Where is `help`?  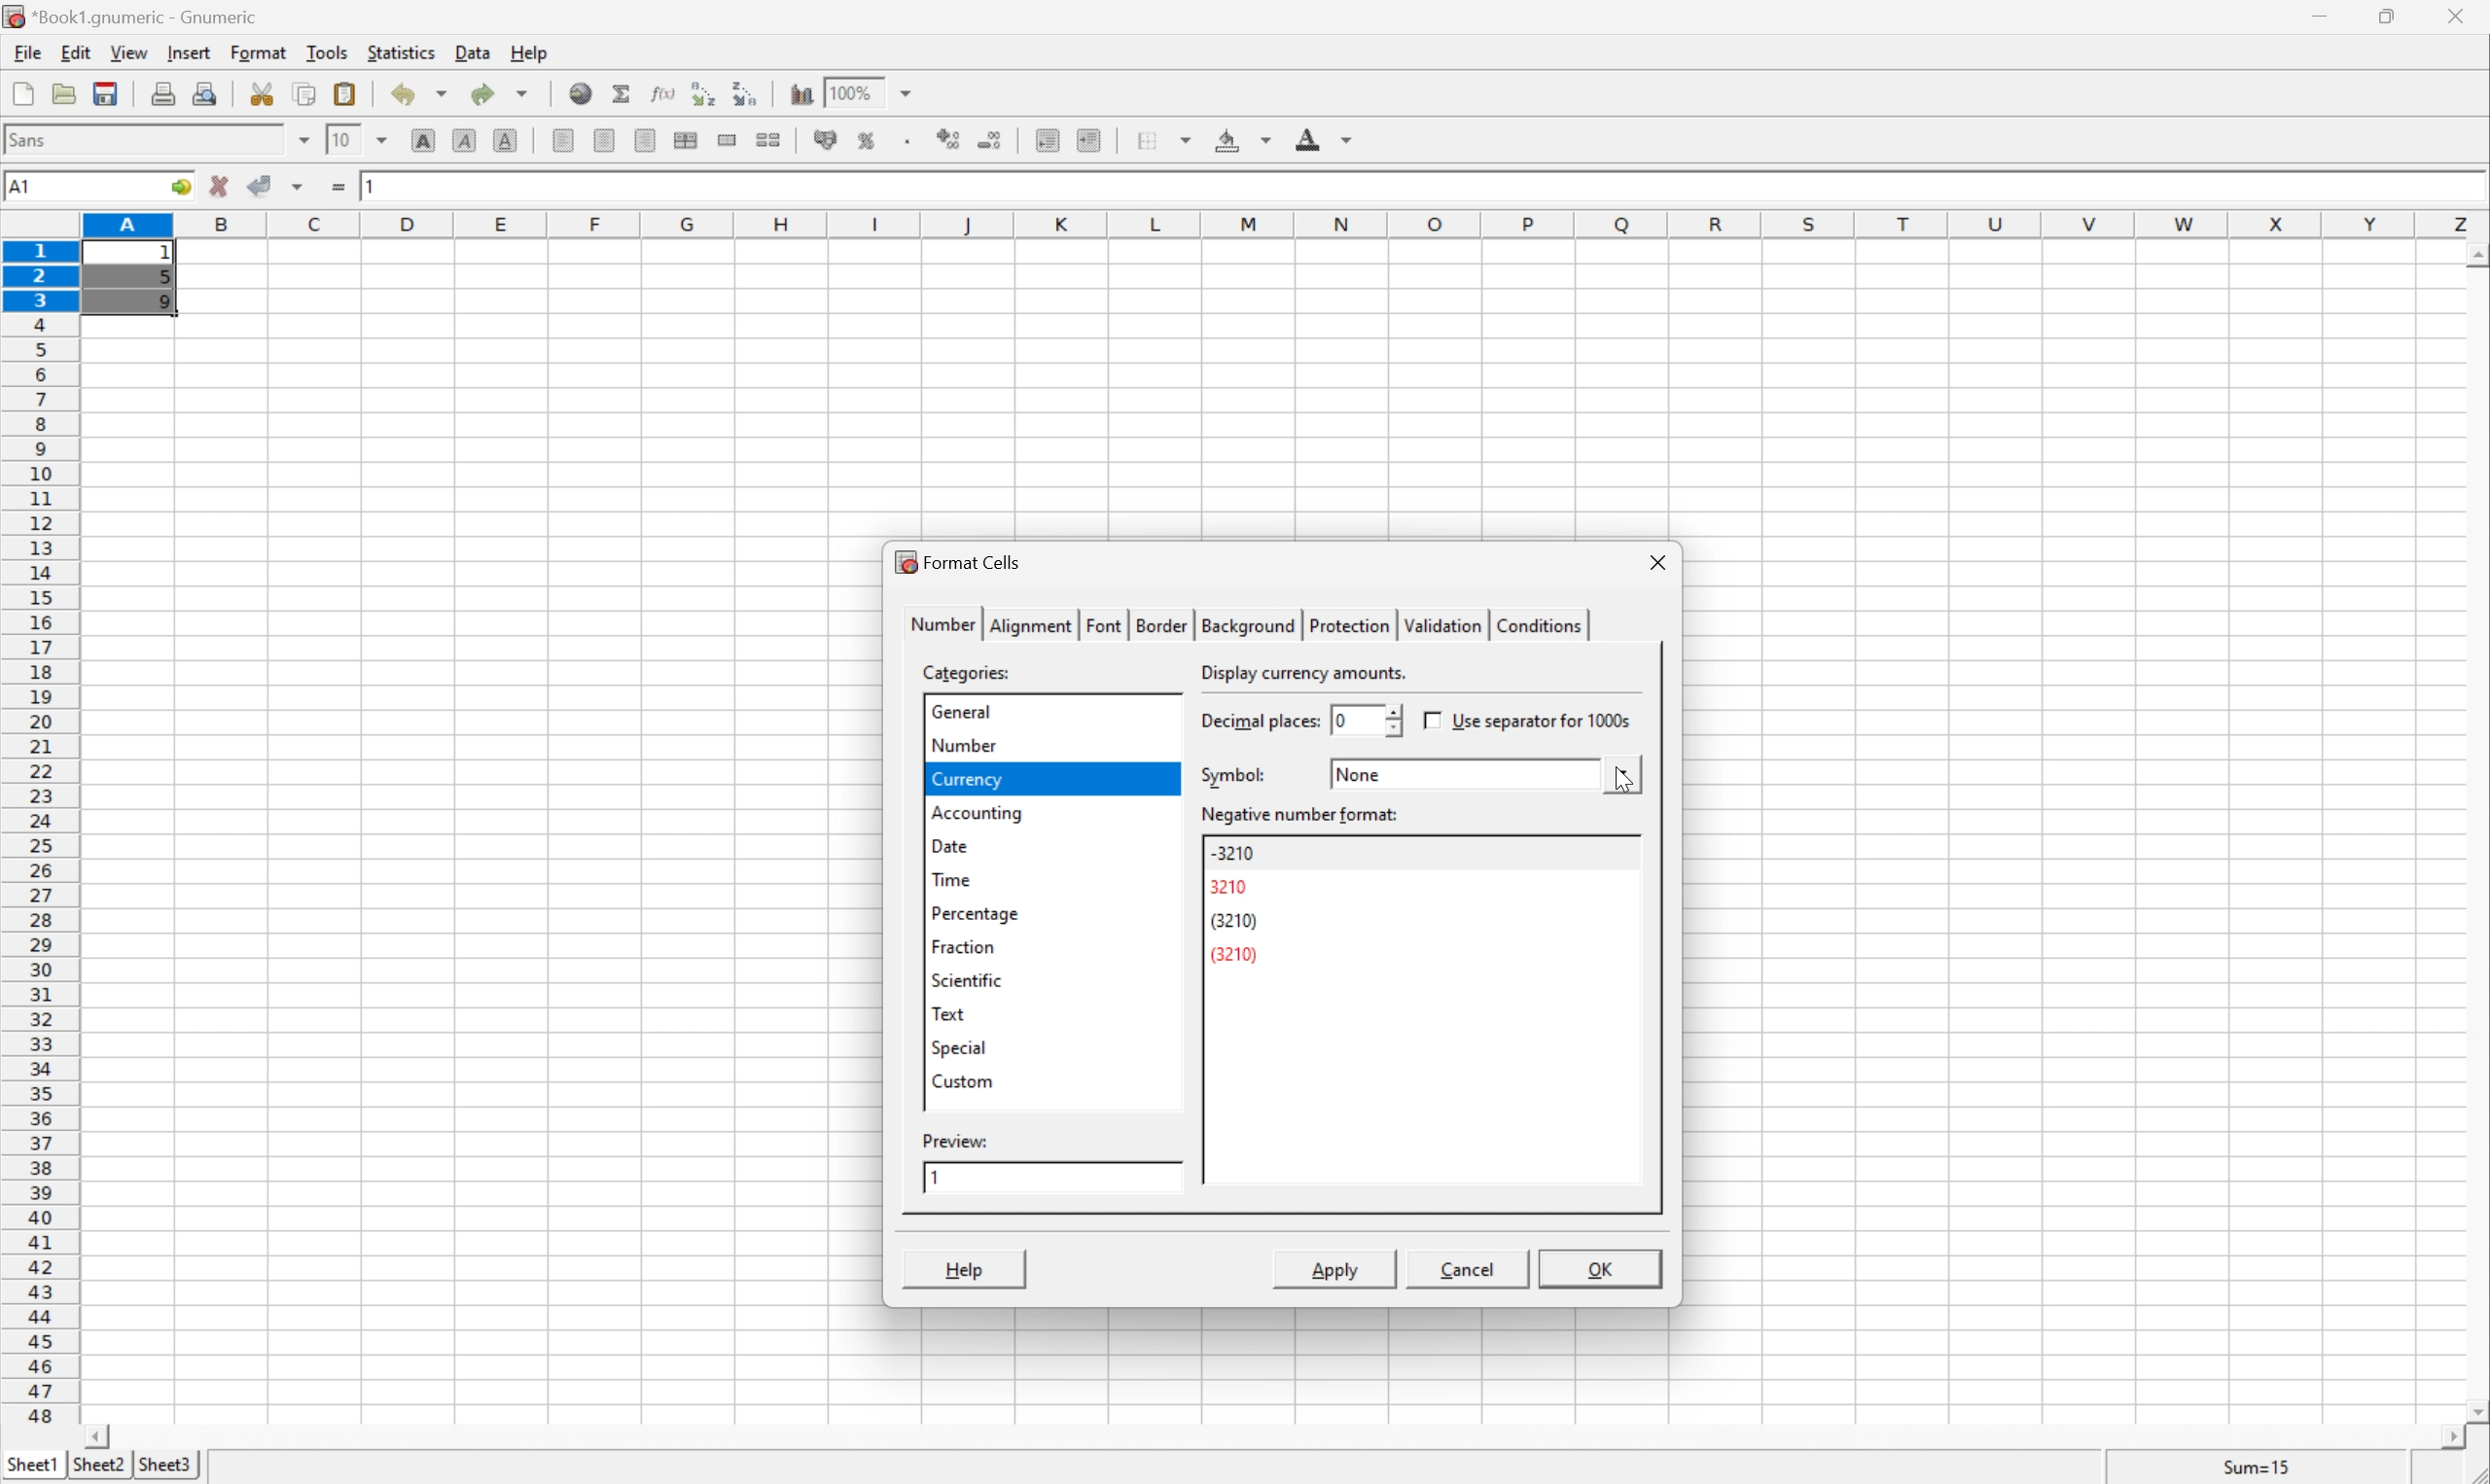 help is located at coordinates (965, 1269).